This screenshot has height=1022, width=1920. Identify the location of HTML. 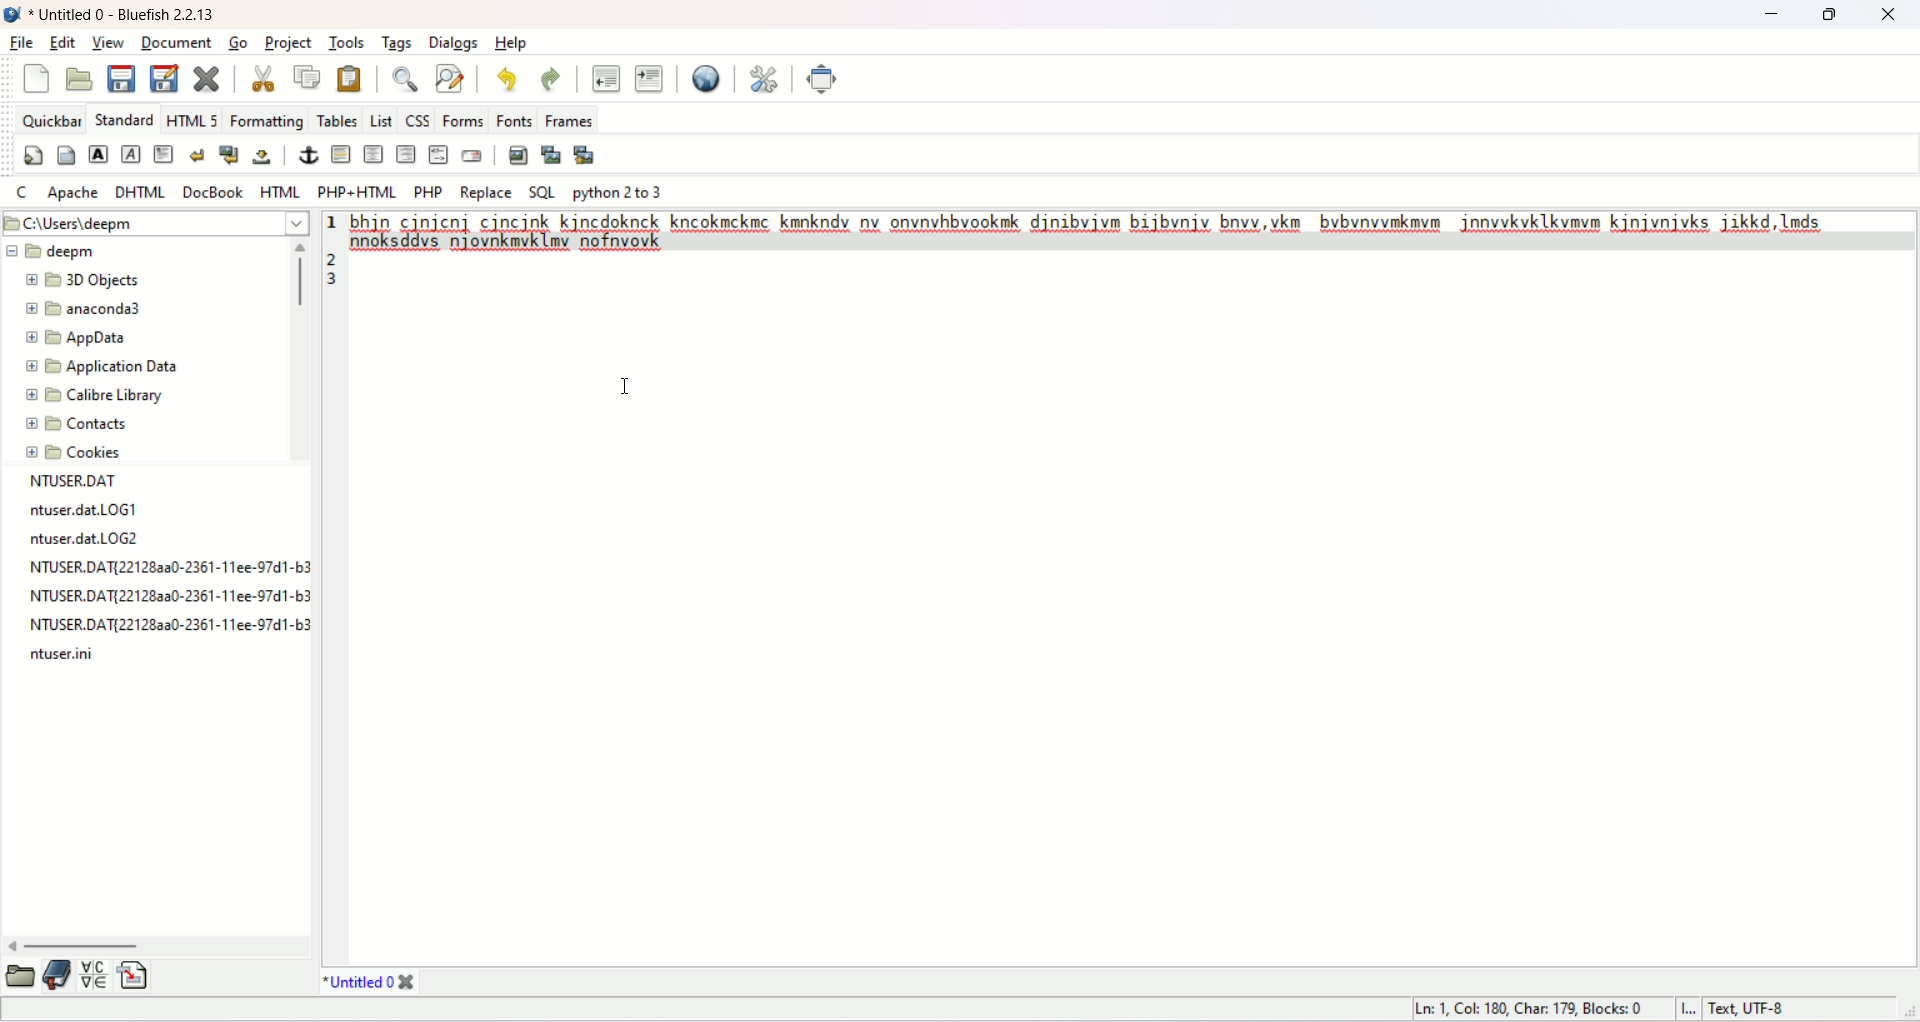
(280, 193).